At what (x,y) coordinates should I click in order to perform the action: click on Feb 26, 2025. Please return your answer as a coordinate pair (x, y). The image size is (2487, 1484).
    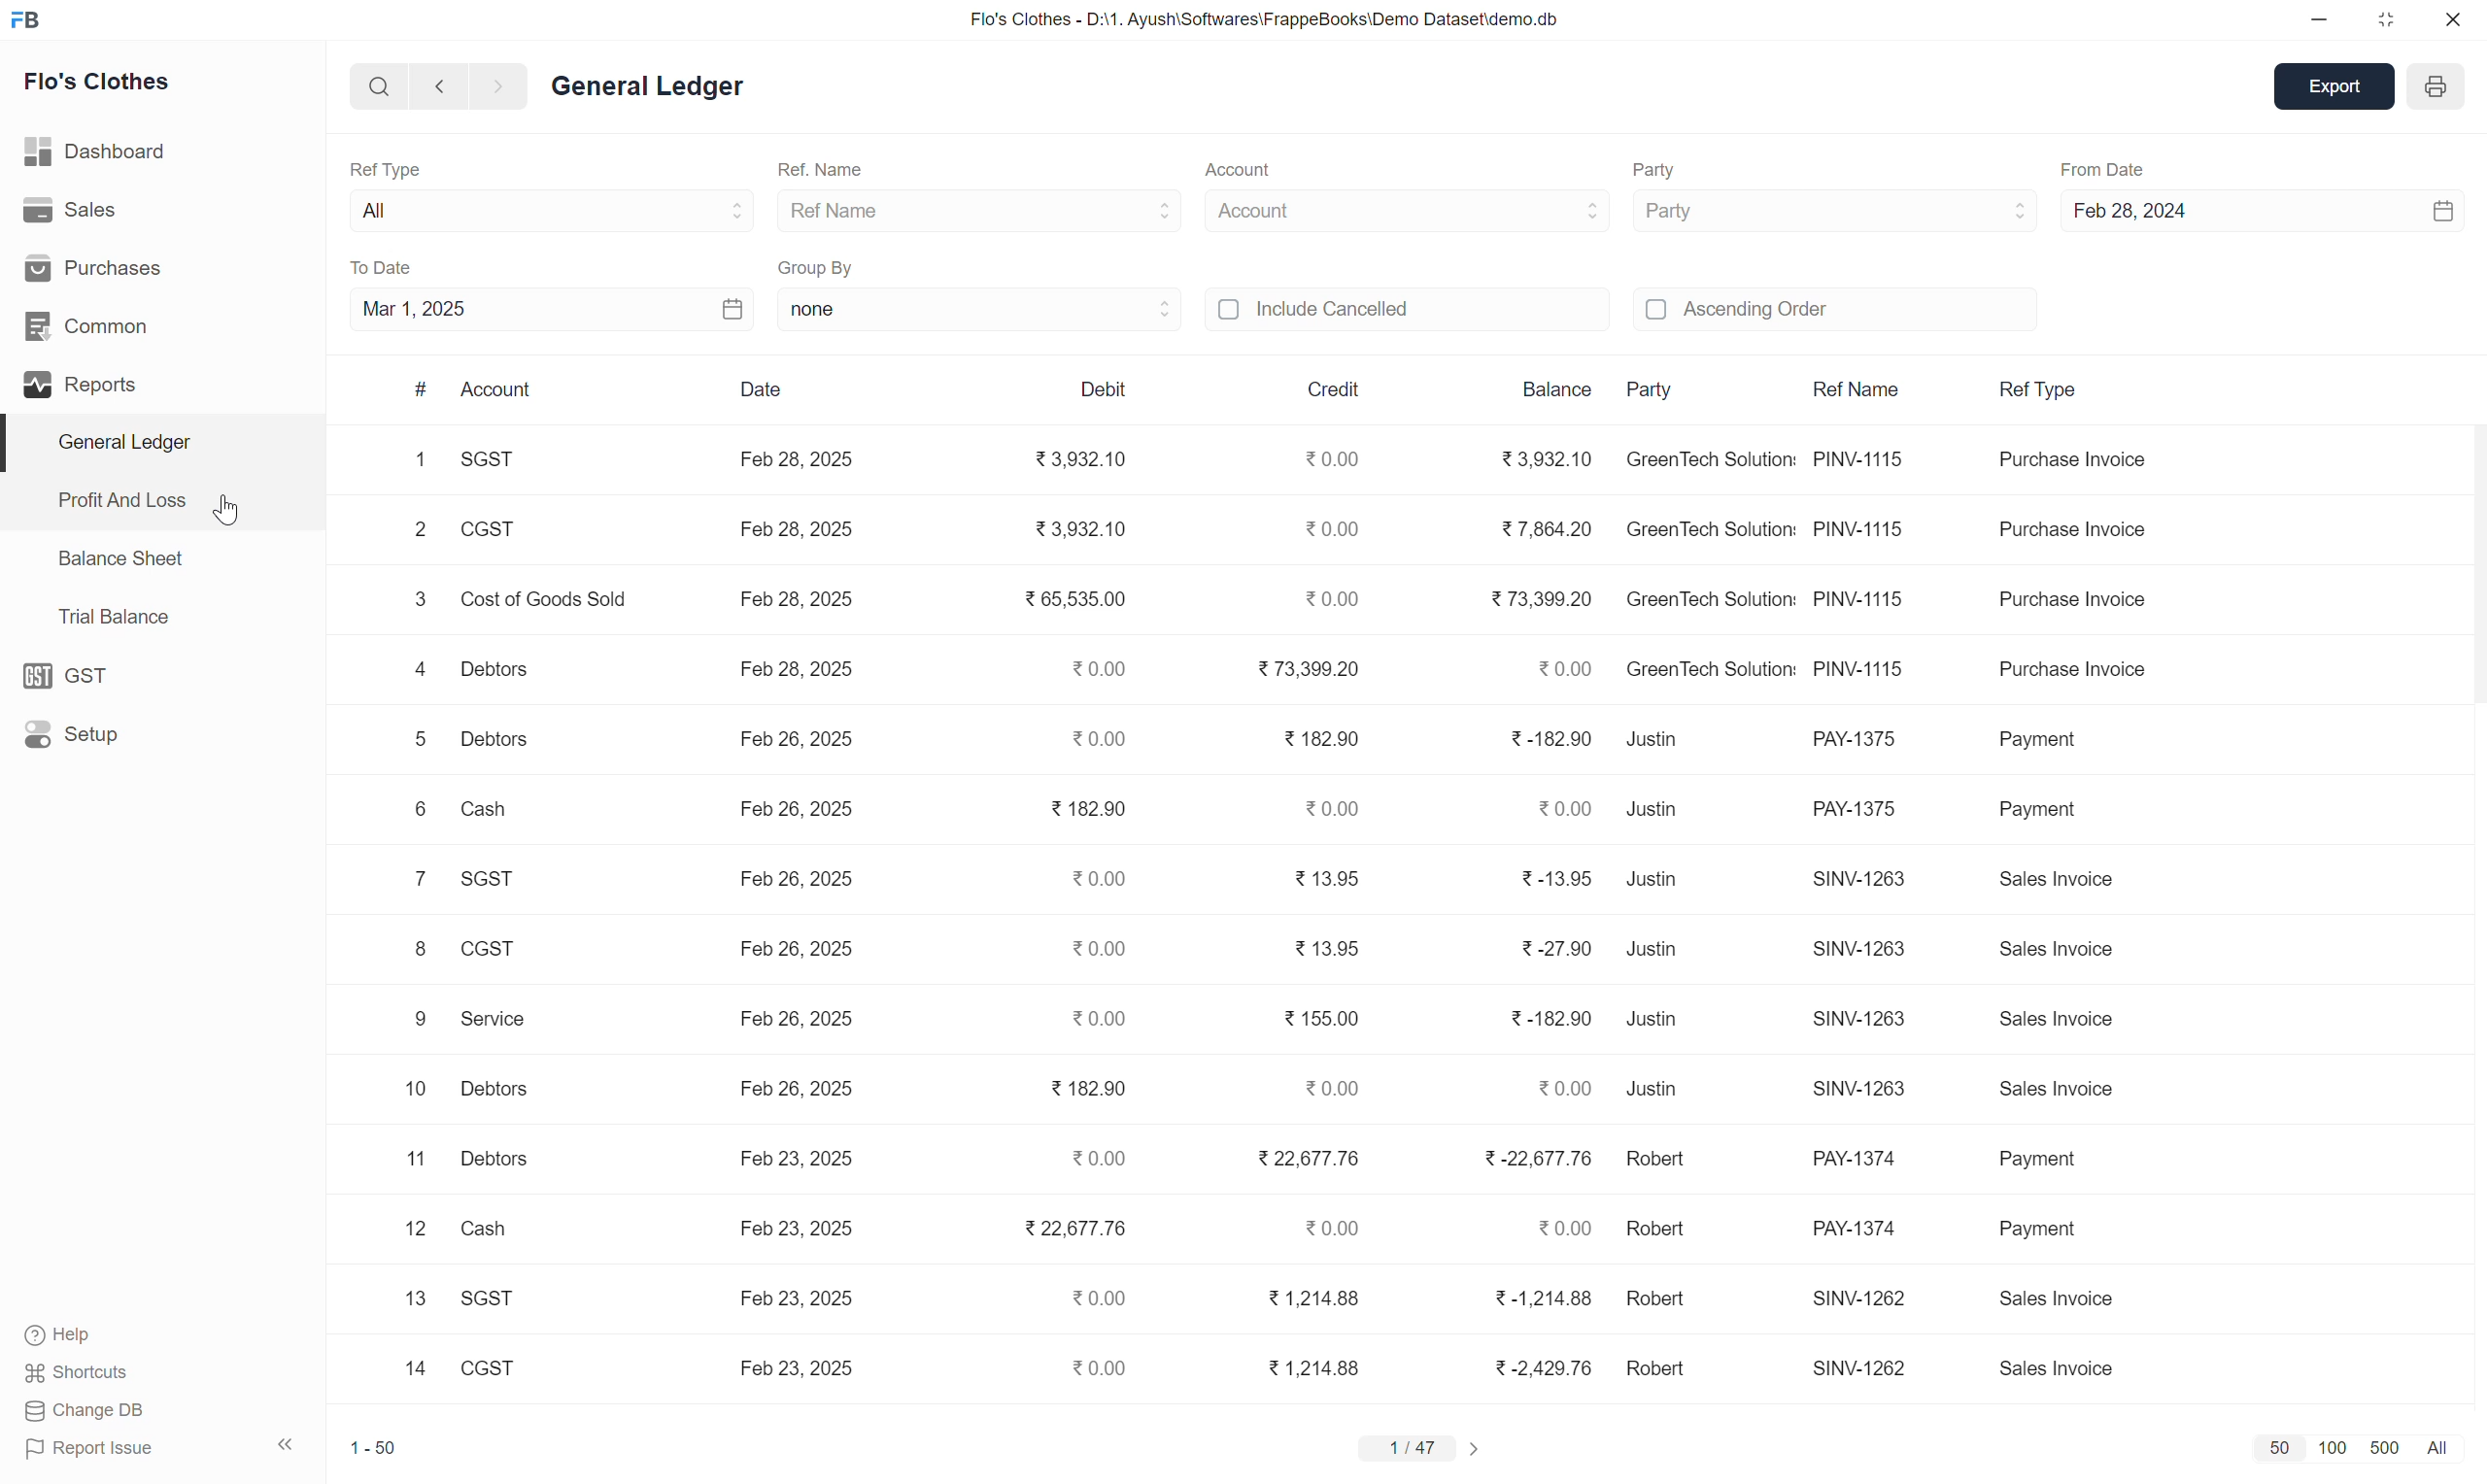
    Looking at the image, I should click on (790, 883).